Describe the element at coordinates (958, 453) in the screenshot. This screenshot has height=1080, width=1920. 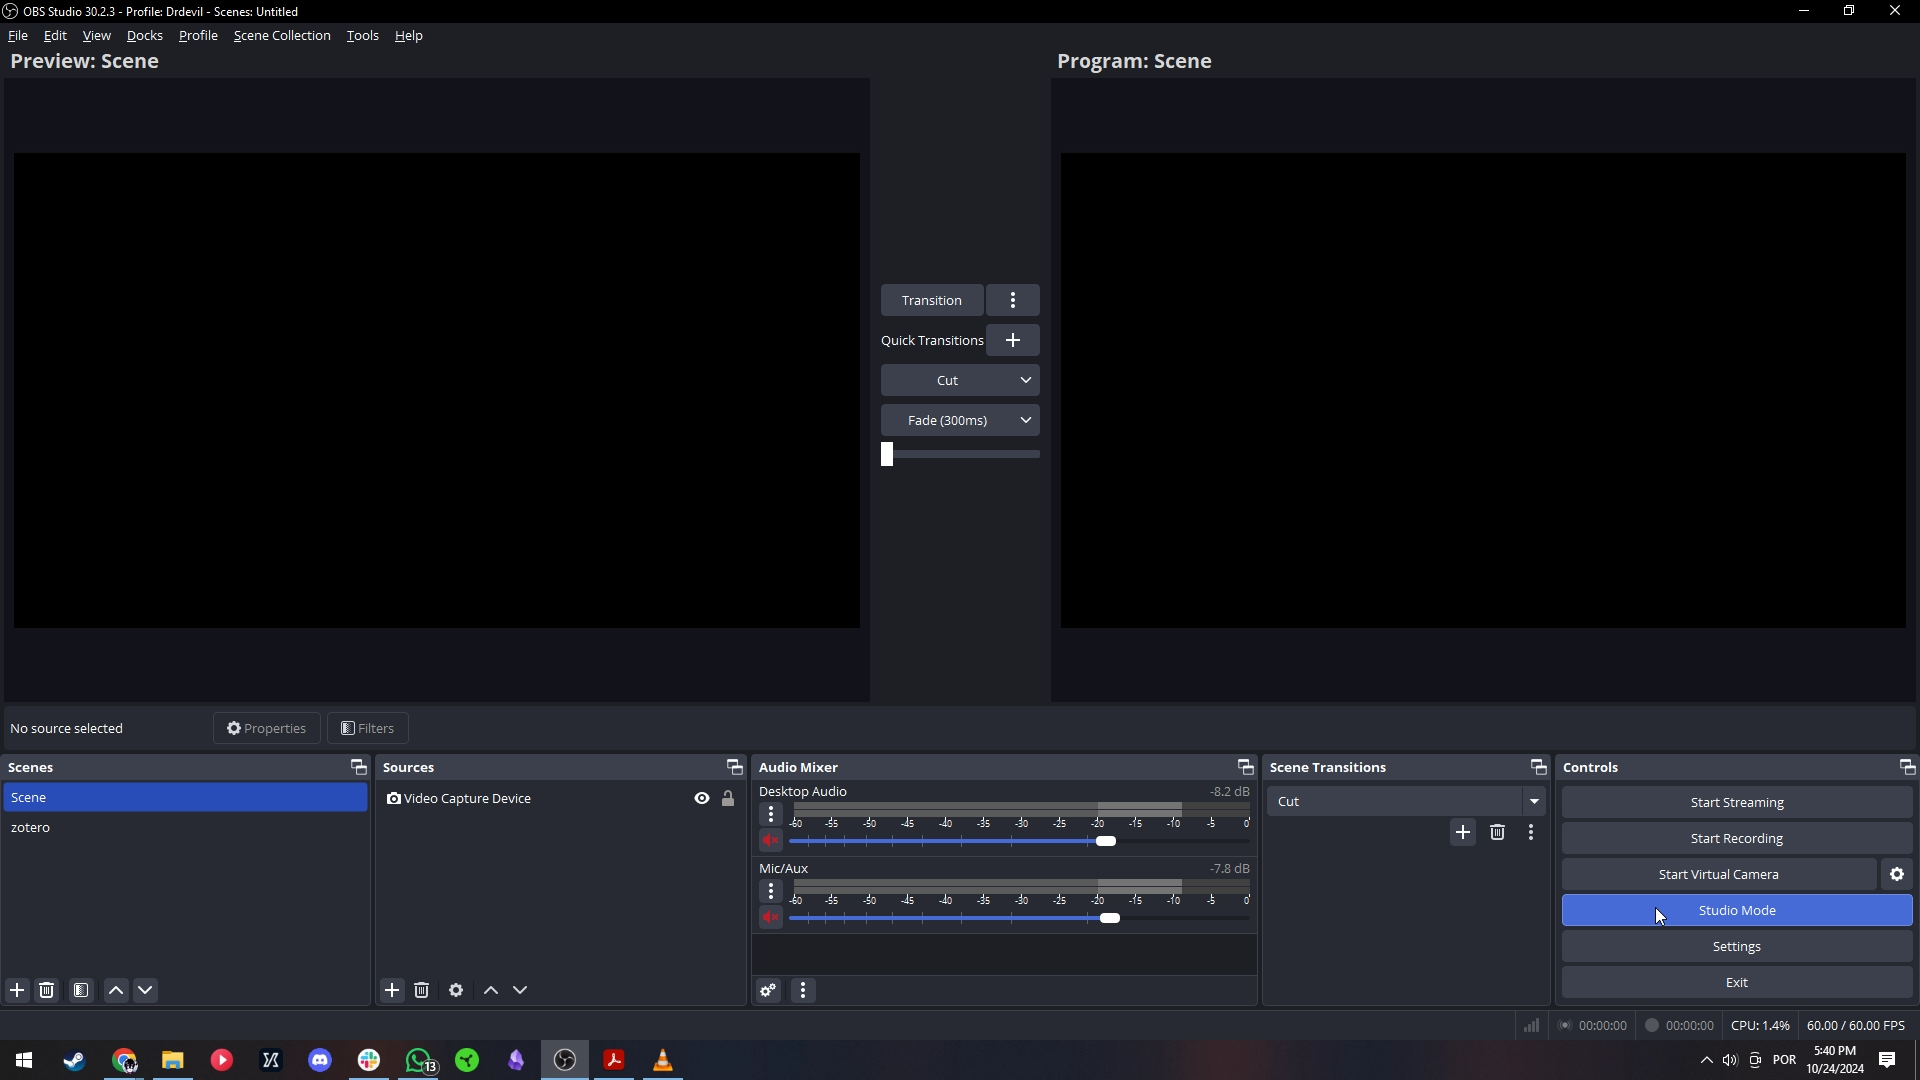
I see `Slider` at that location.